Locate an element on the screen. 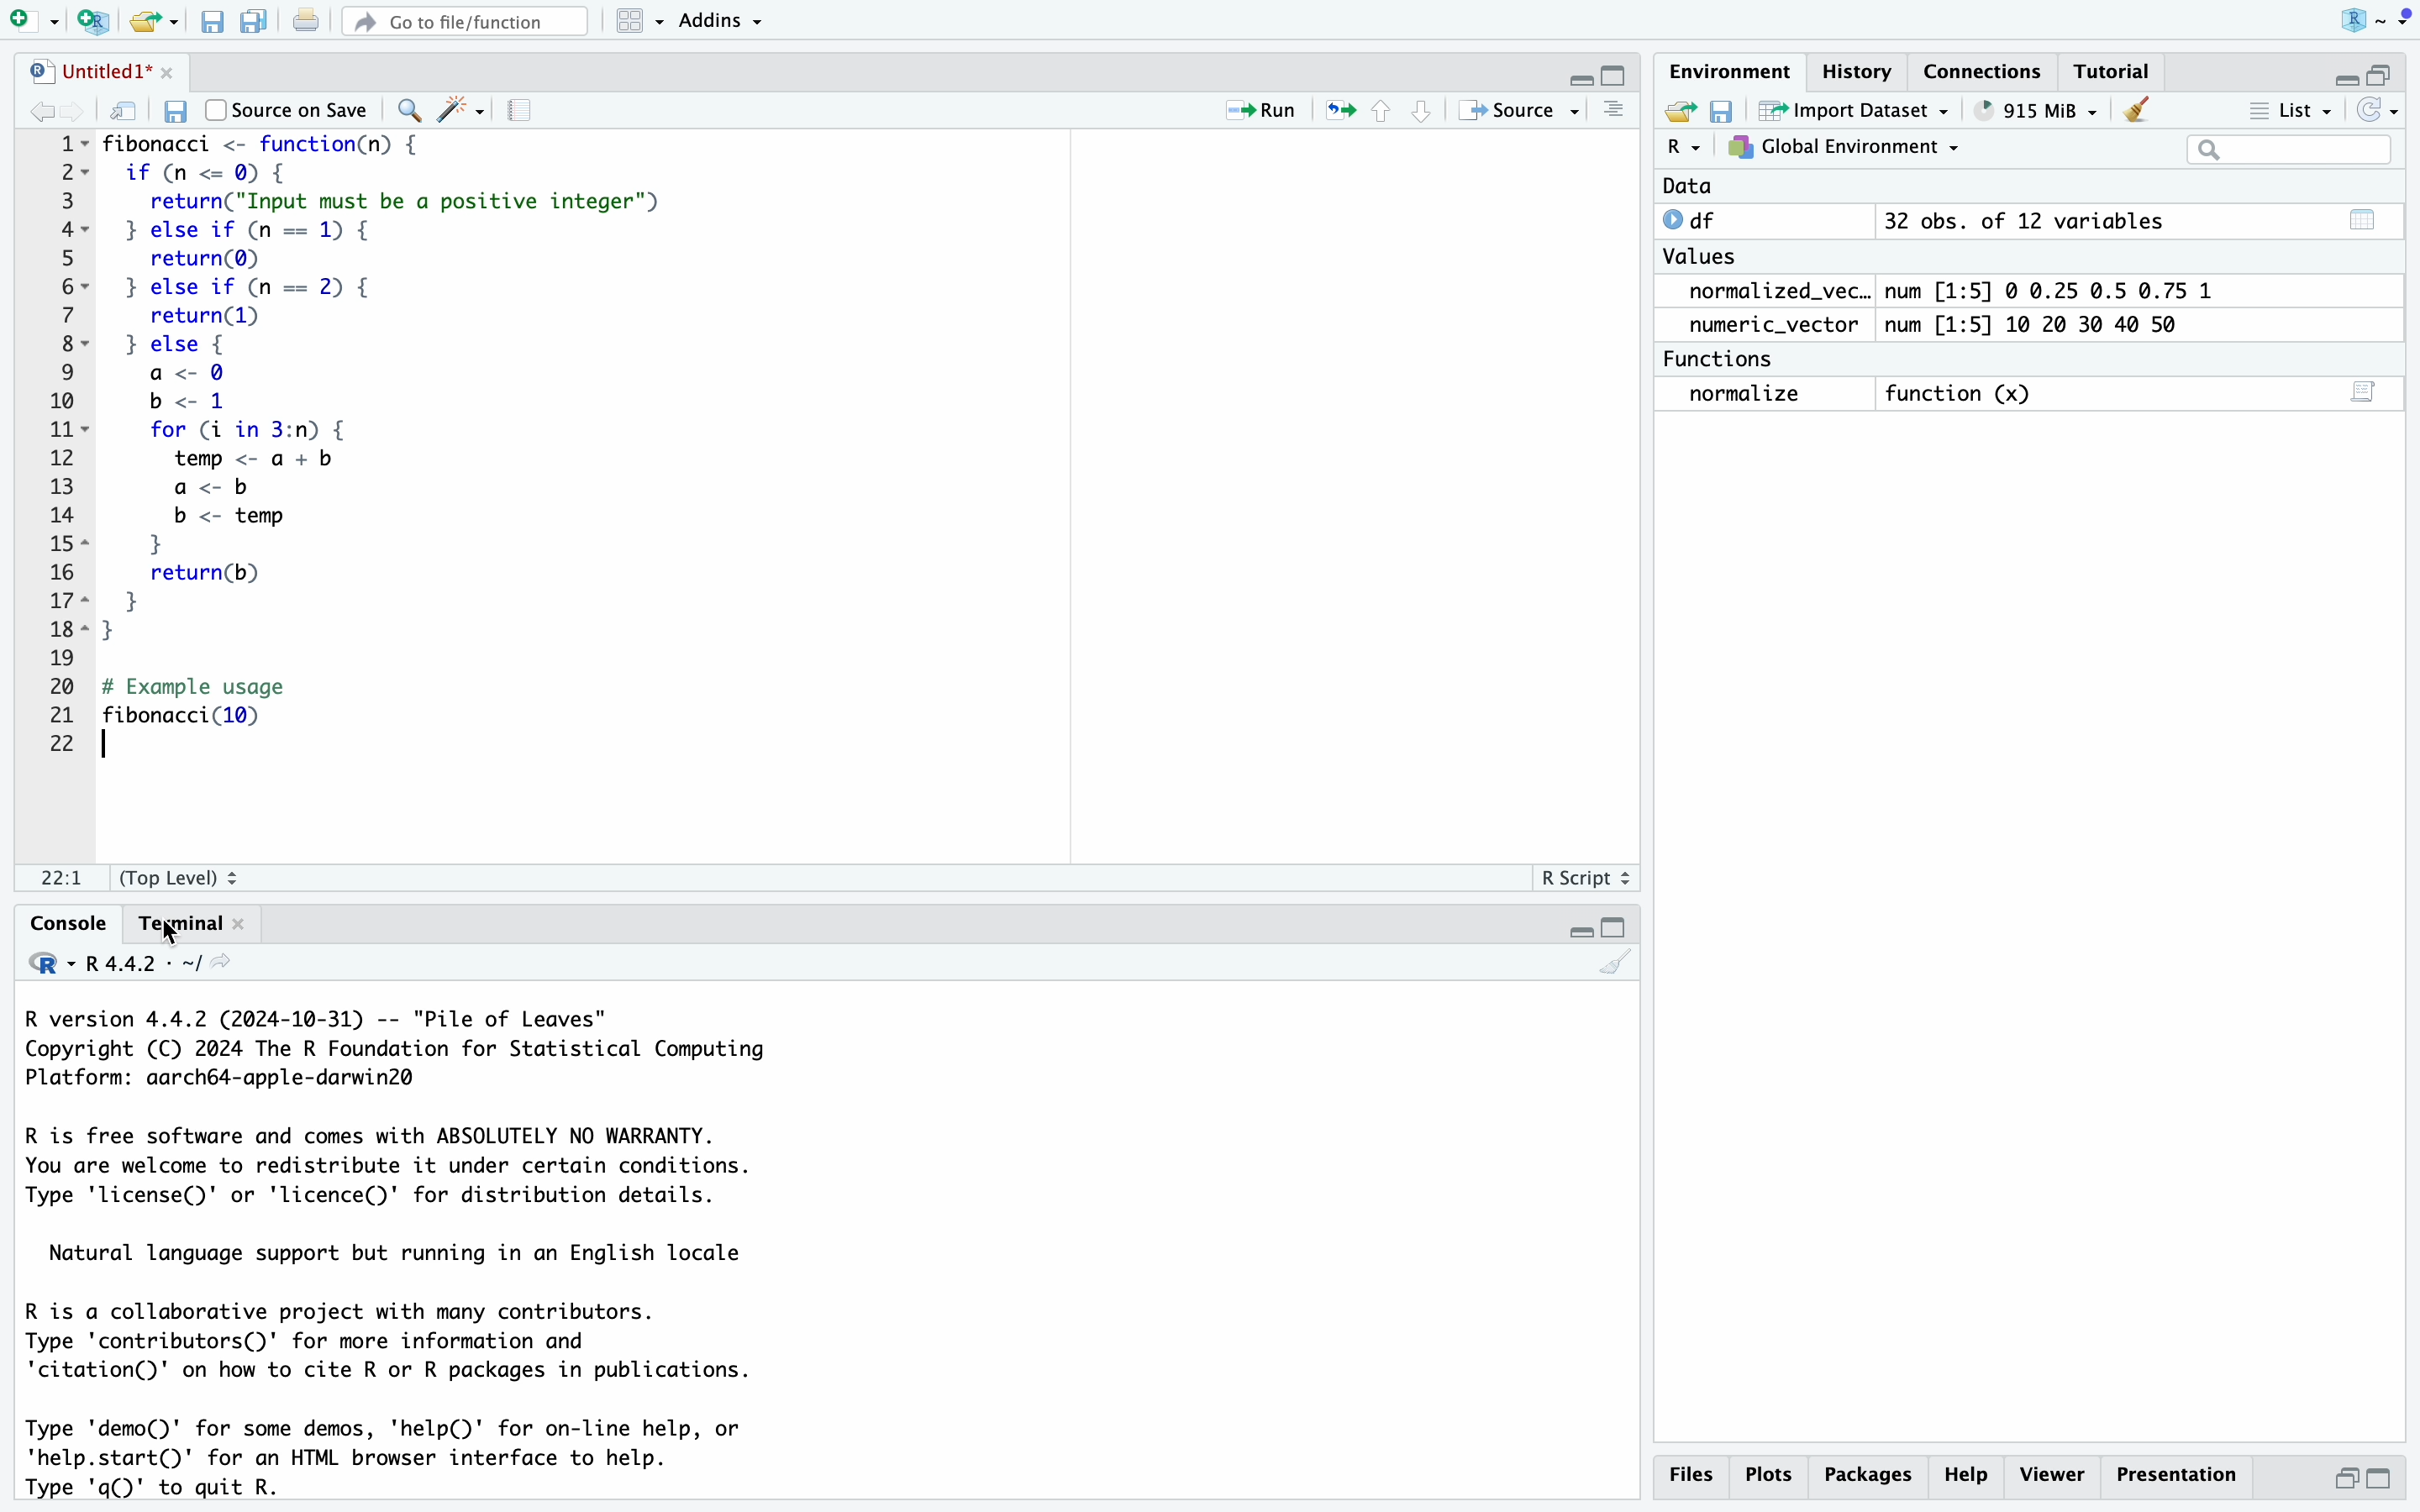 The height and width of the screenshot is (1512, 2420). for loop is located at coordinates (276, 532).